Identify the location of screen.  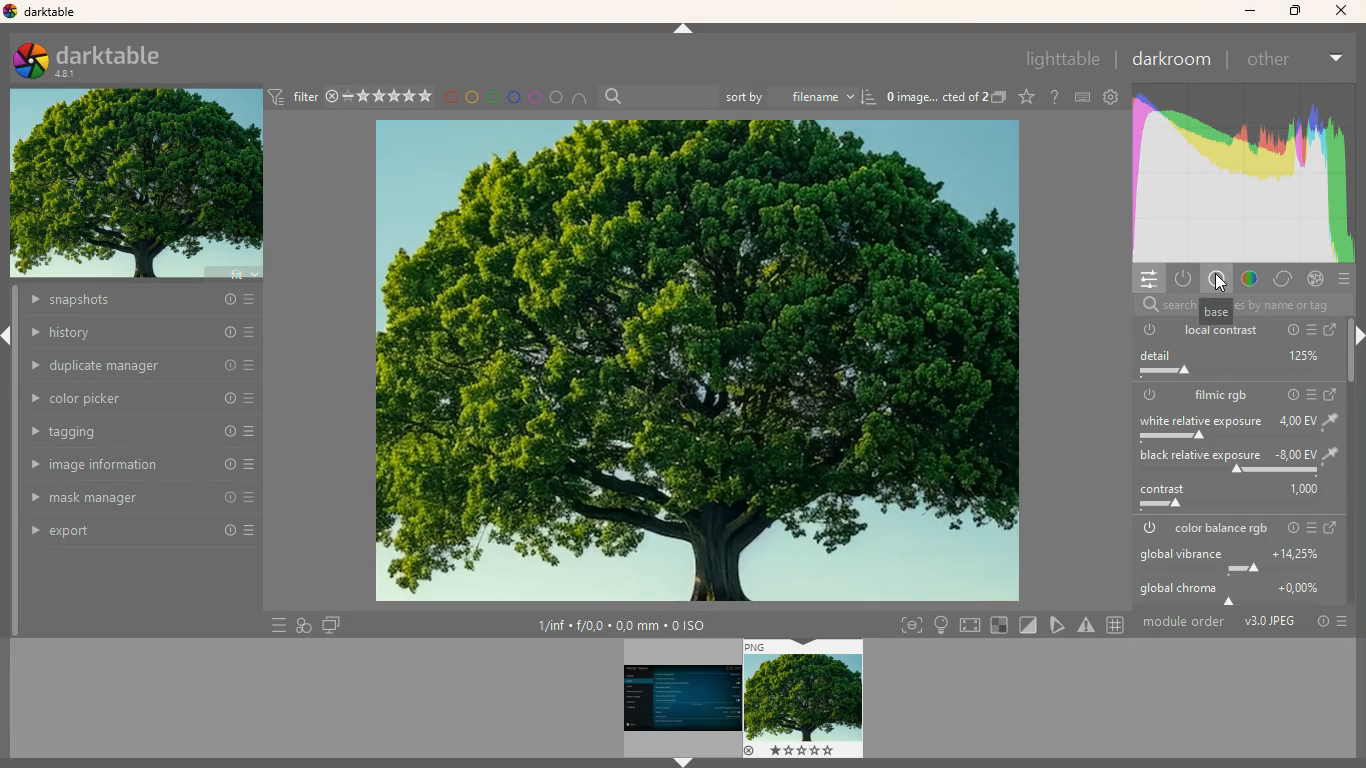
(332, 624).